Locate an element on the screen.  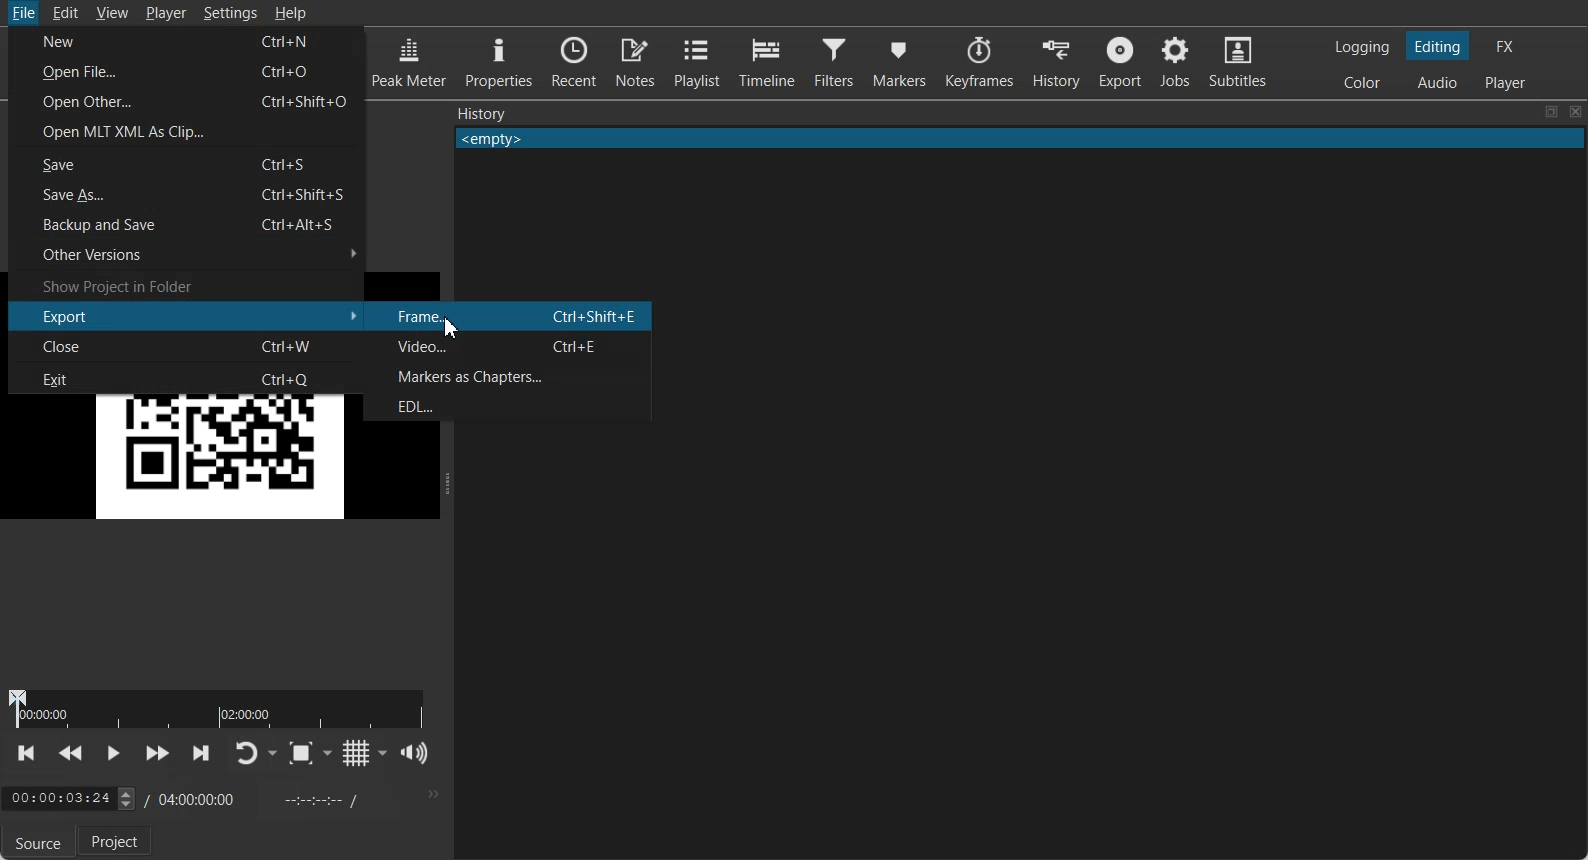
Markers as Chapters is located at coordinates (511, 376).